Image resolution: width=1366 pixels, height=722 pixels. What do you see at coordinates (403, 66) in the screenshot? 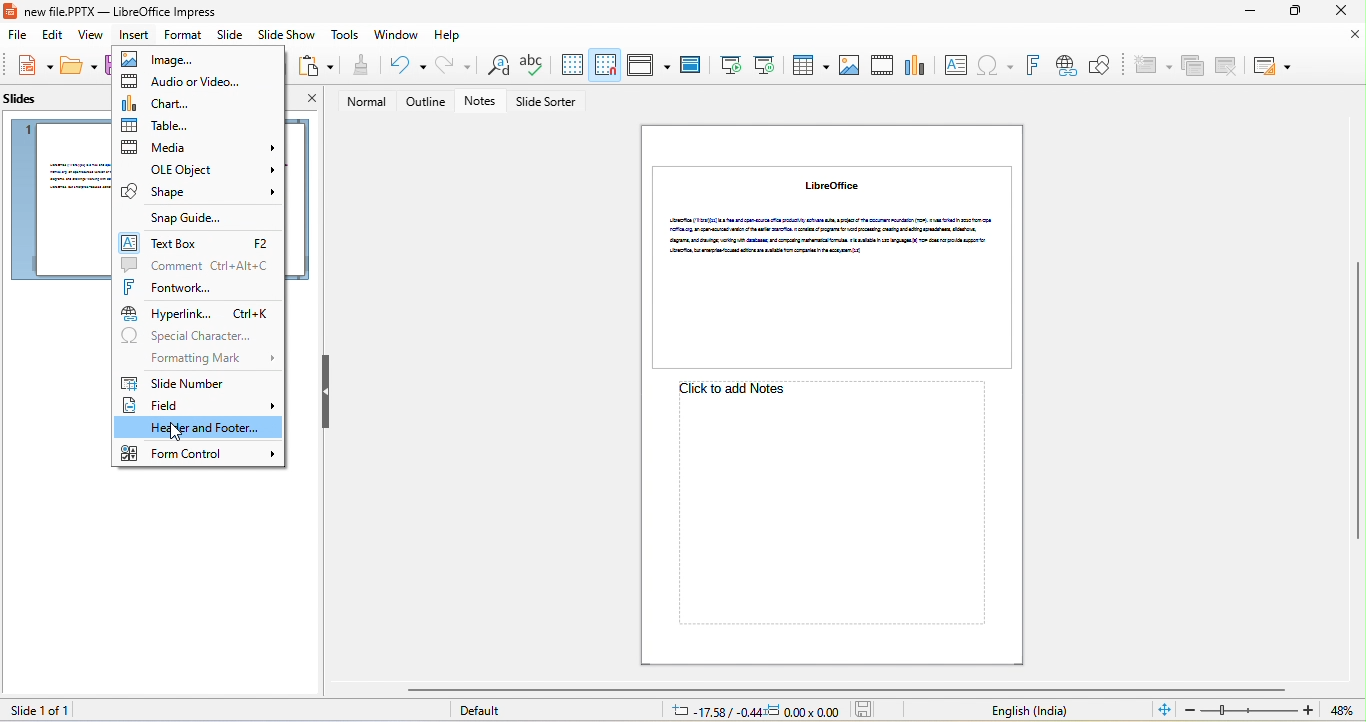
I see `undo` at bounding box center [403, 66].